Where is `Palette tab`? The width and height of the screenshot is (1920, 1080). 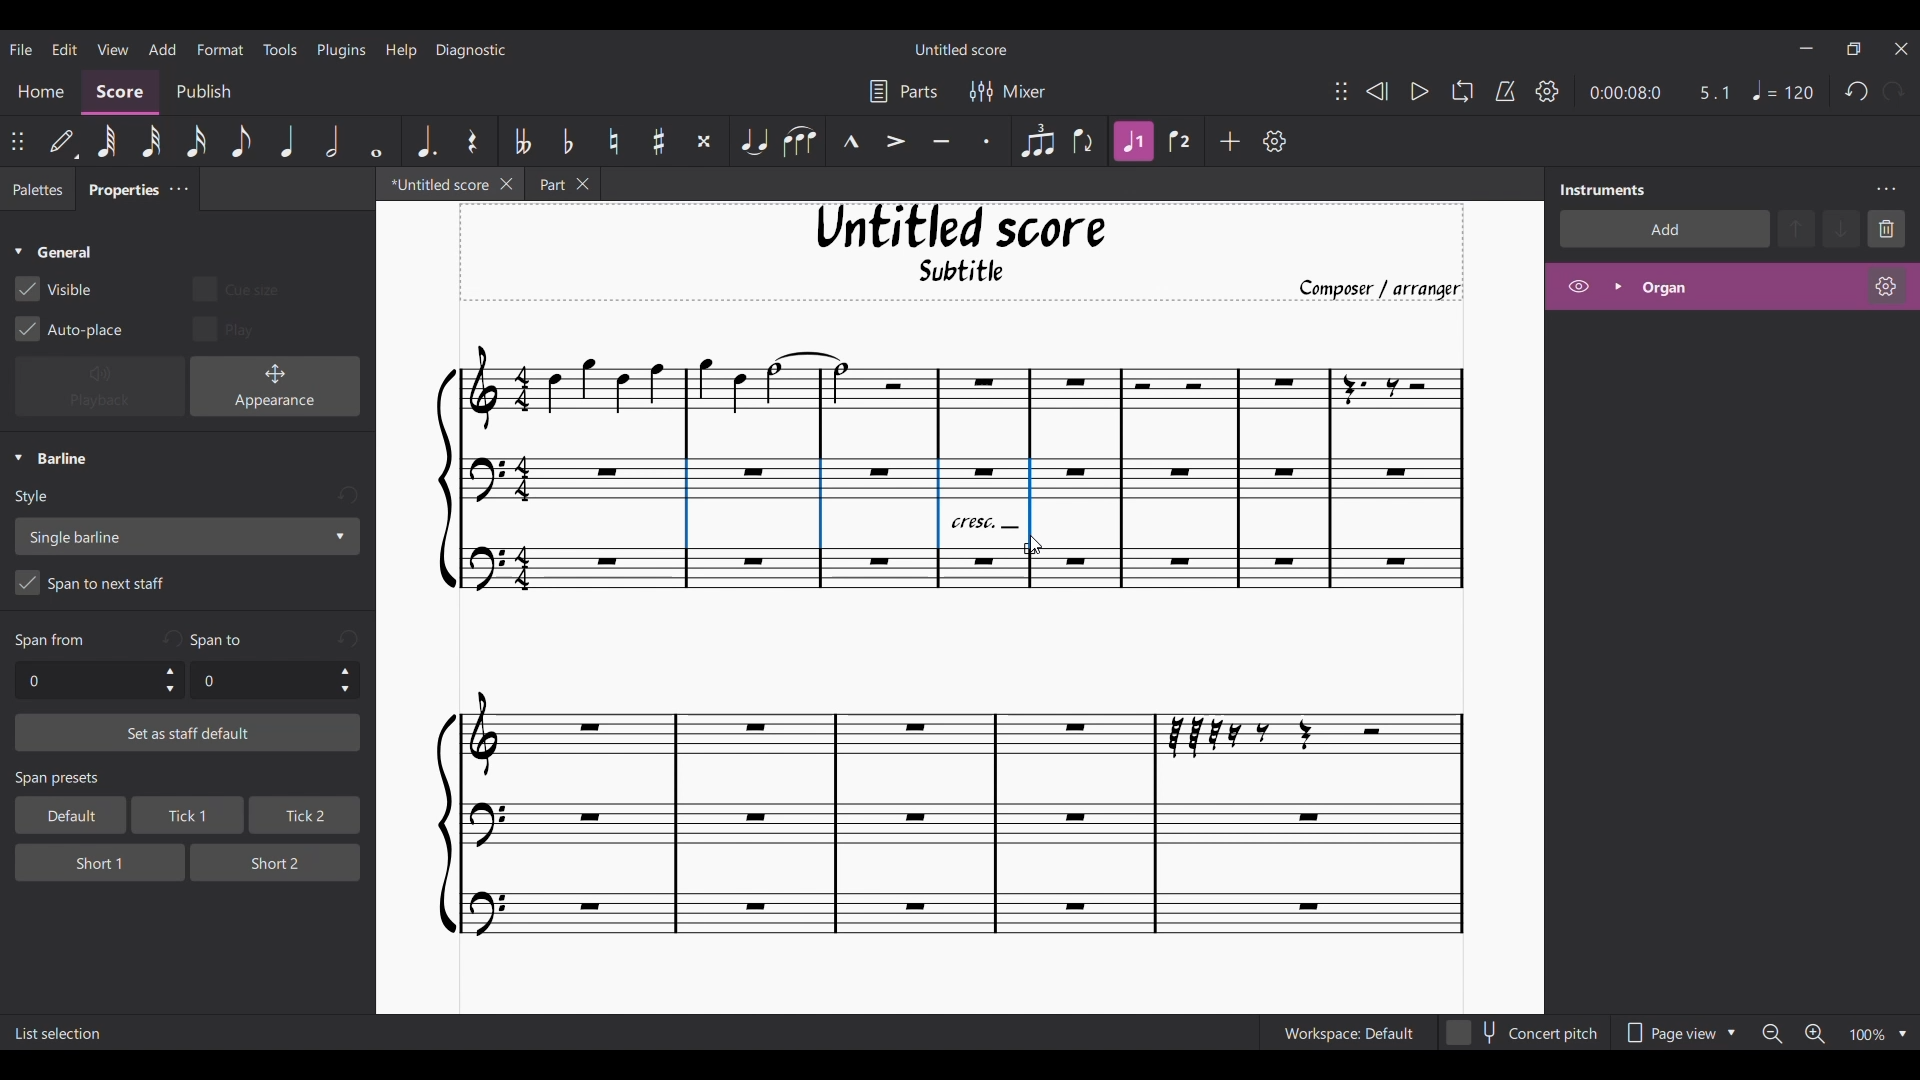
Palette tab is located at coordinates (35, 190).